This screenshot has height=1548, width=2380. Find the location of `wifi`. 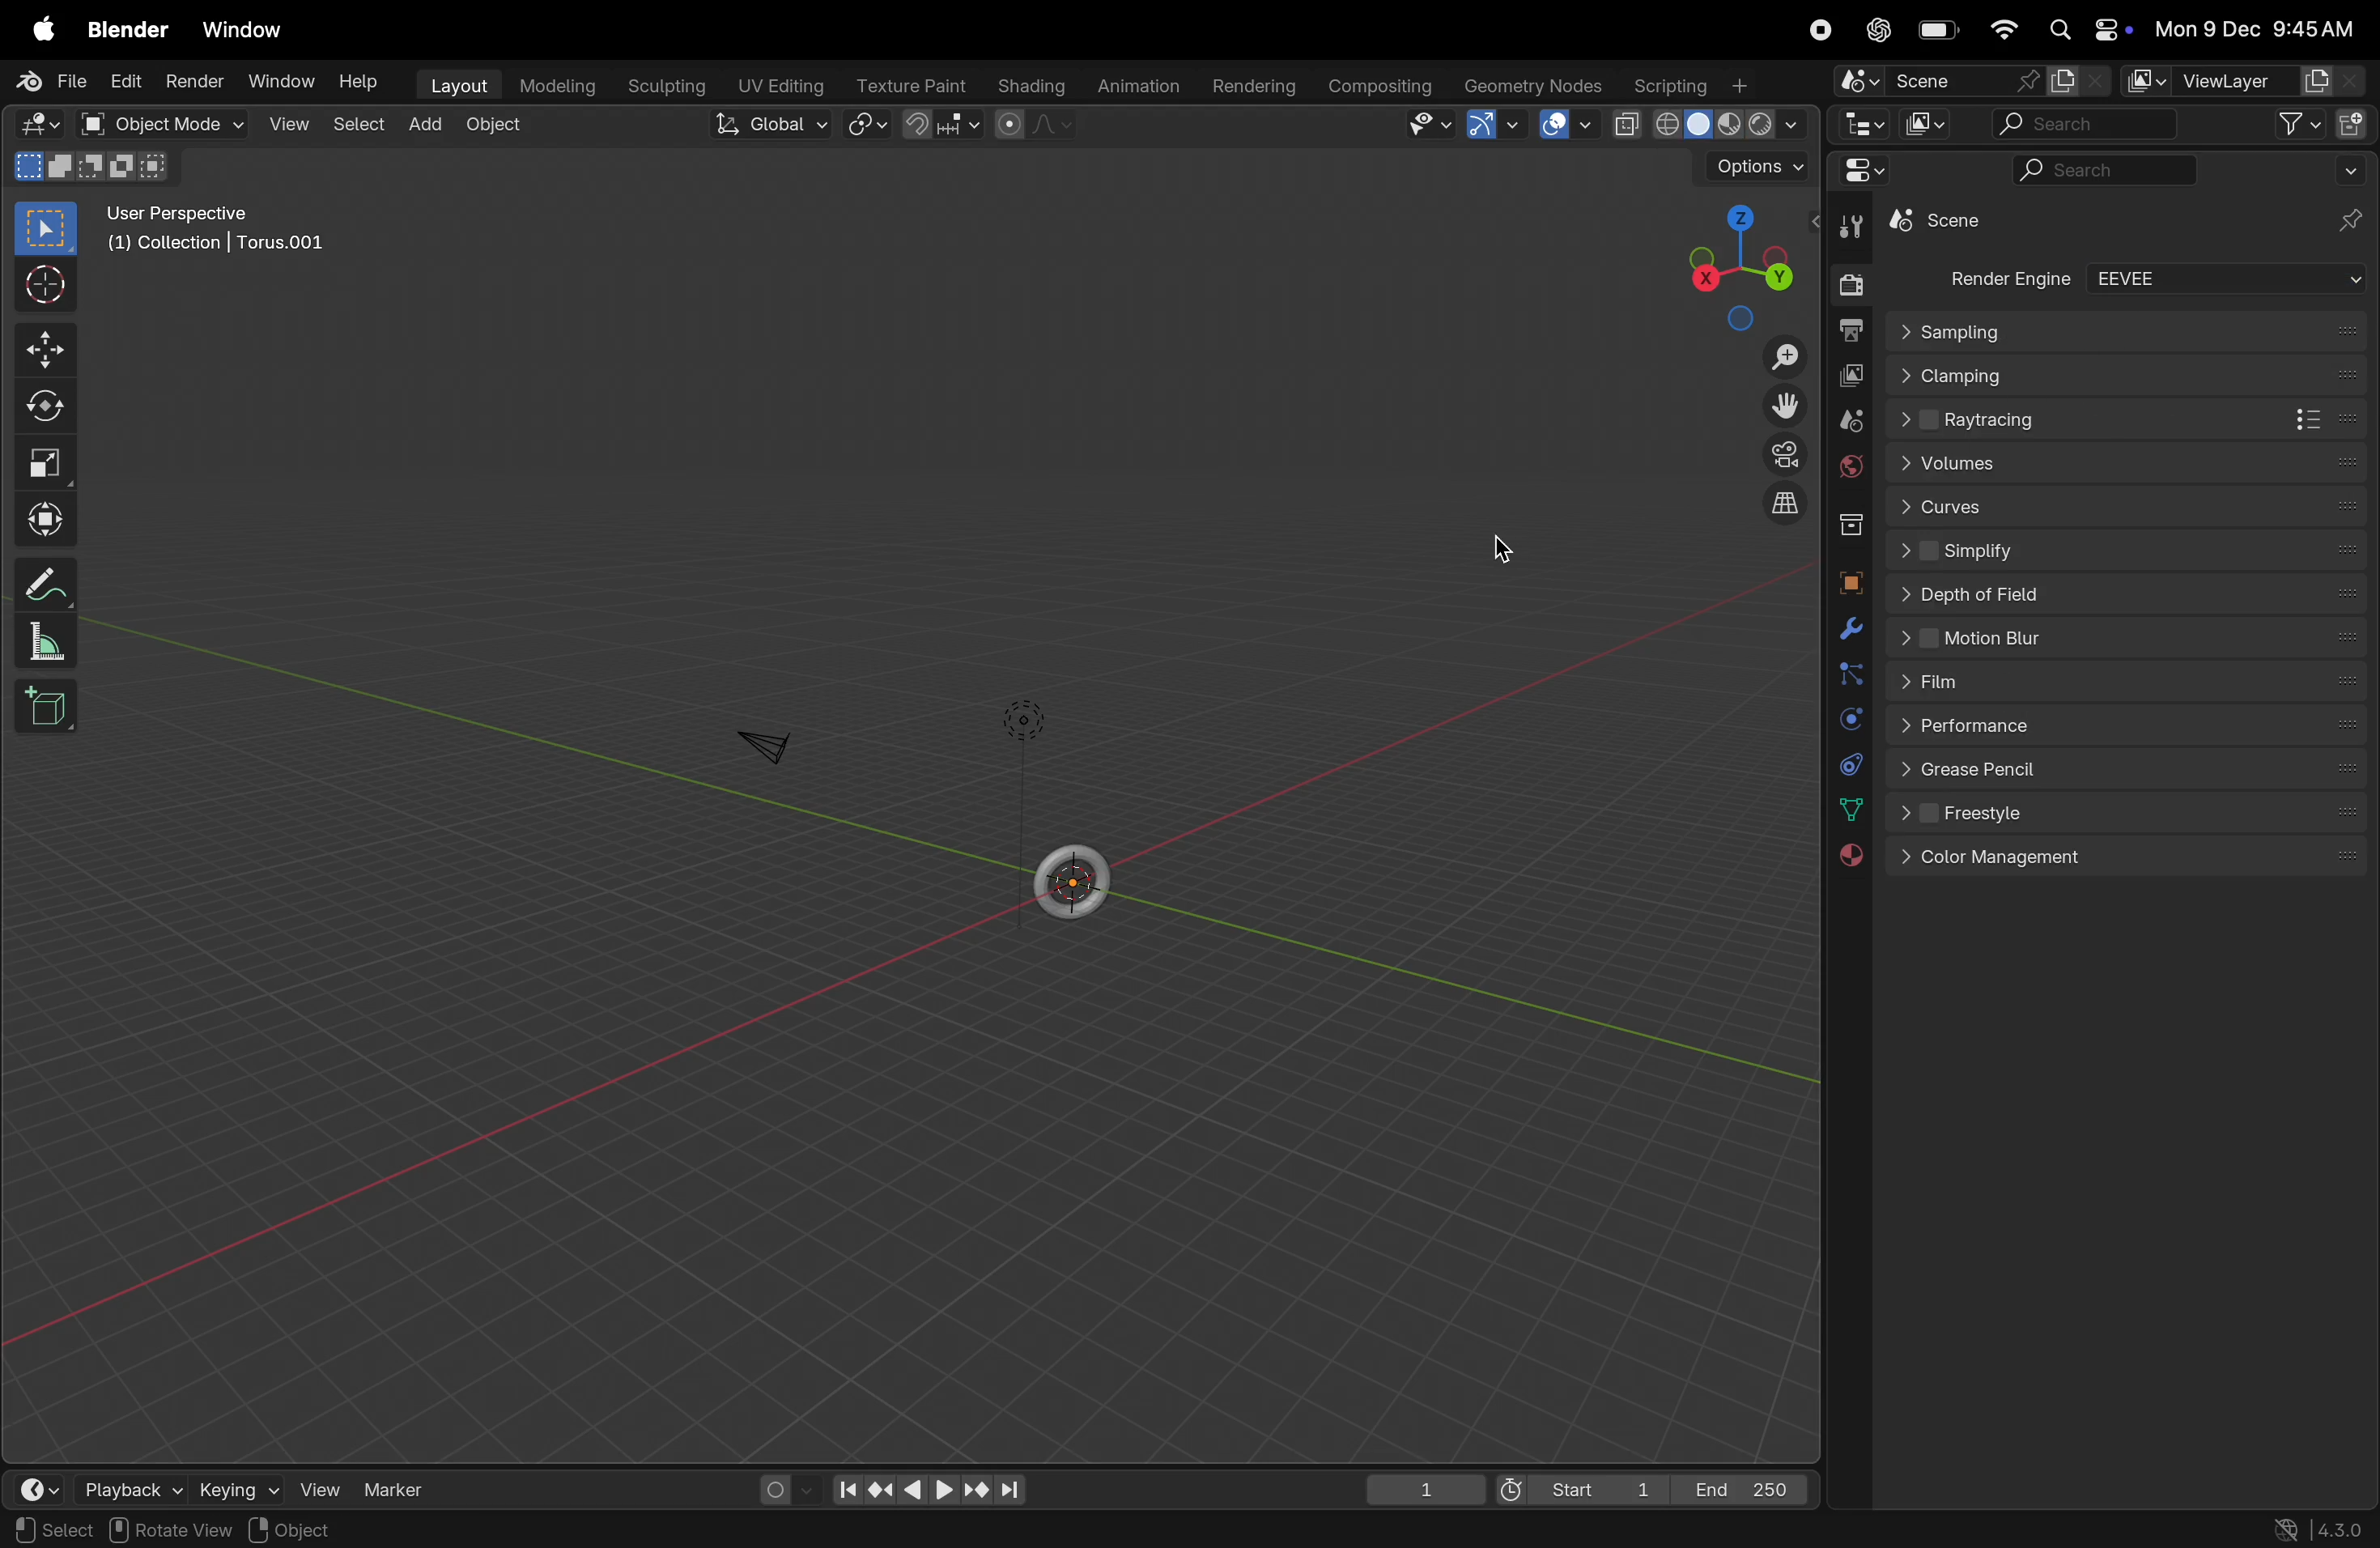

wifi is located at coordinates (2006, 31).